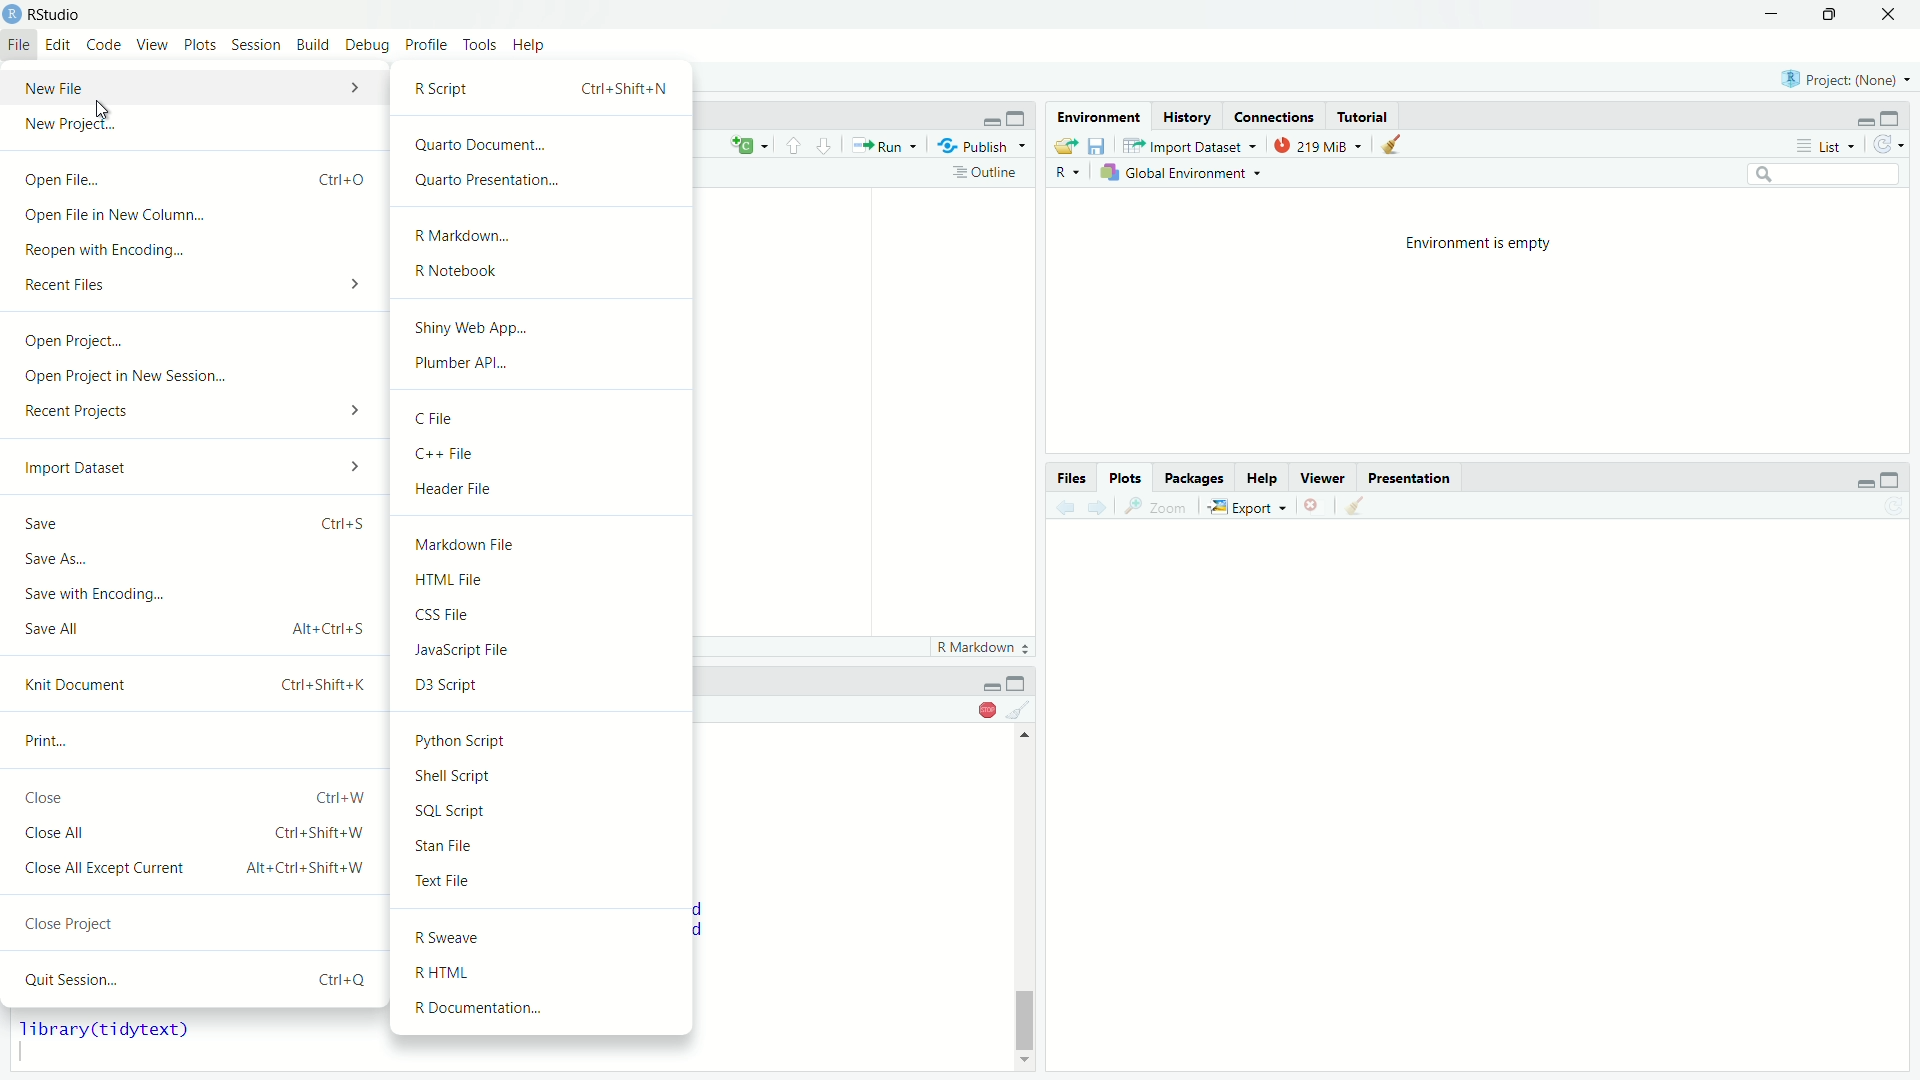 Image resolution: width=1920 pixels, height=1080 pixels. Describe the element at coordinates (18, 45) in the screenshot. I see `File` at that location.